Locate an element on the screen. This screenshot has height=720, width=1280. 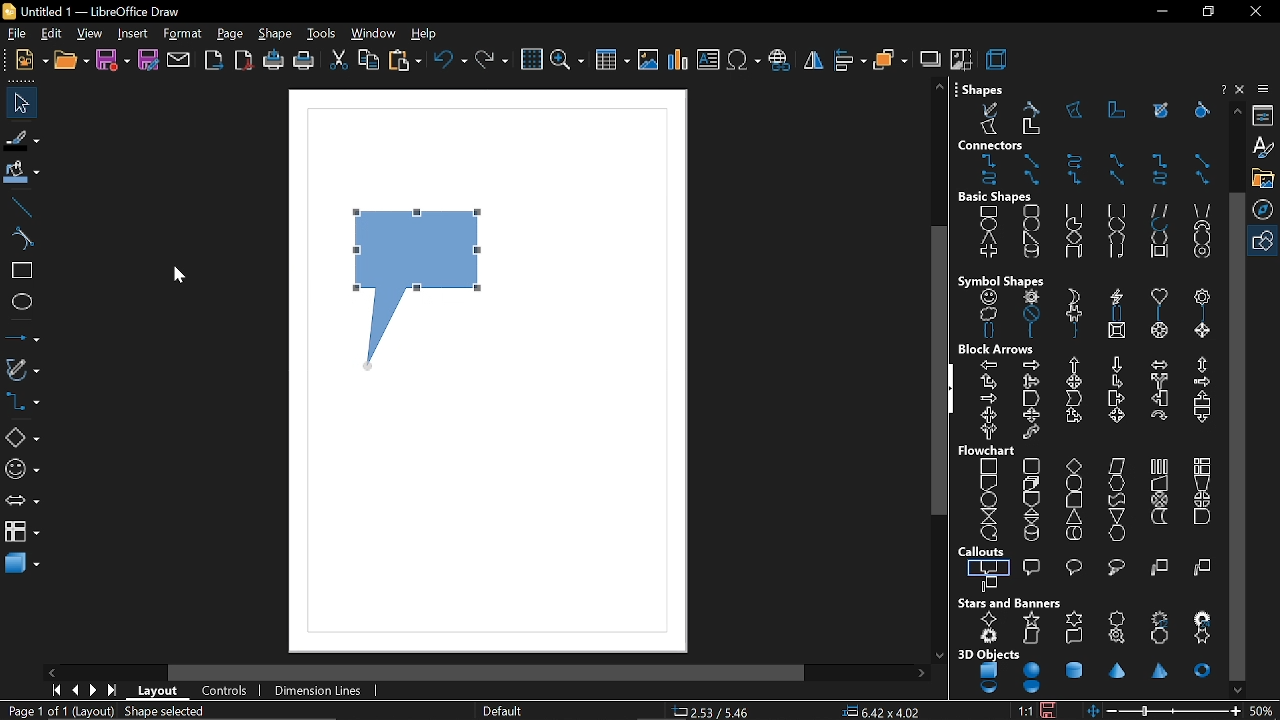
extract is located at coordinates (1074, 517).